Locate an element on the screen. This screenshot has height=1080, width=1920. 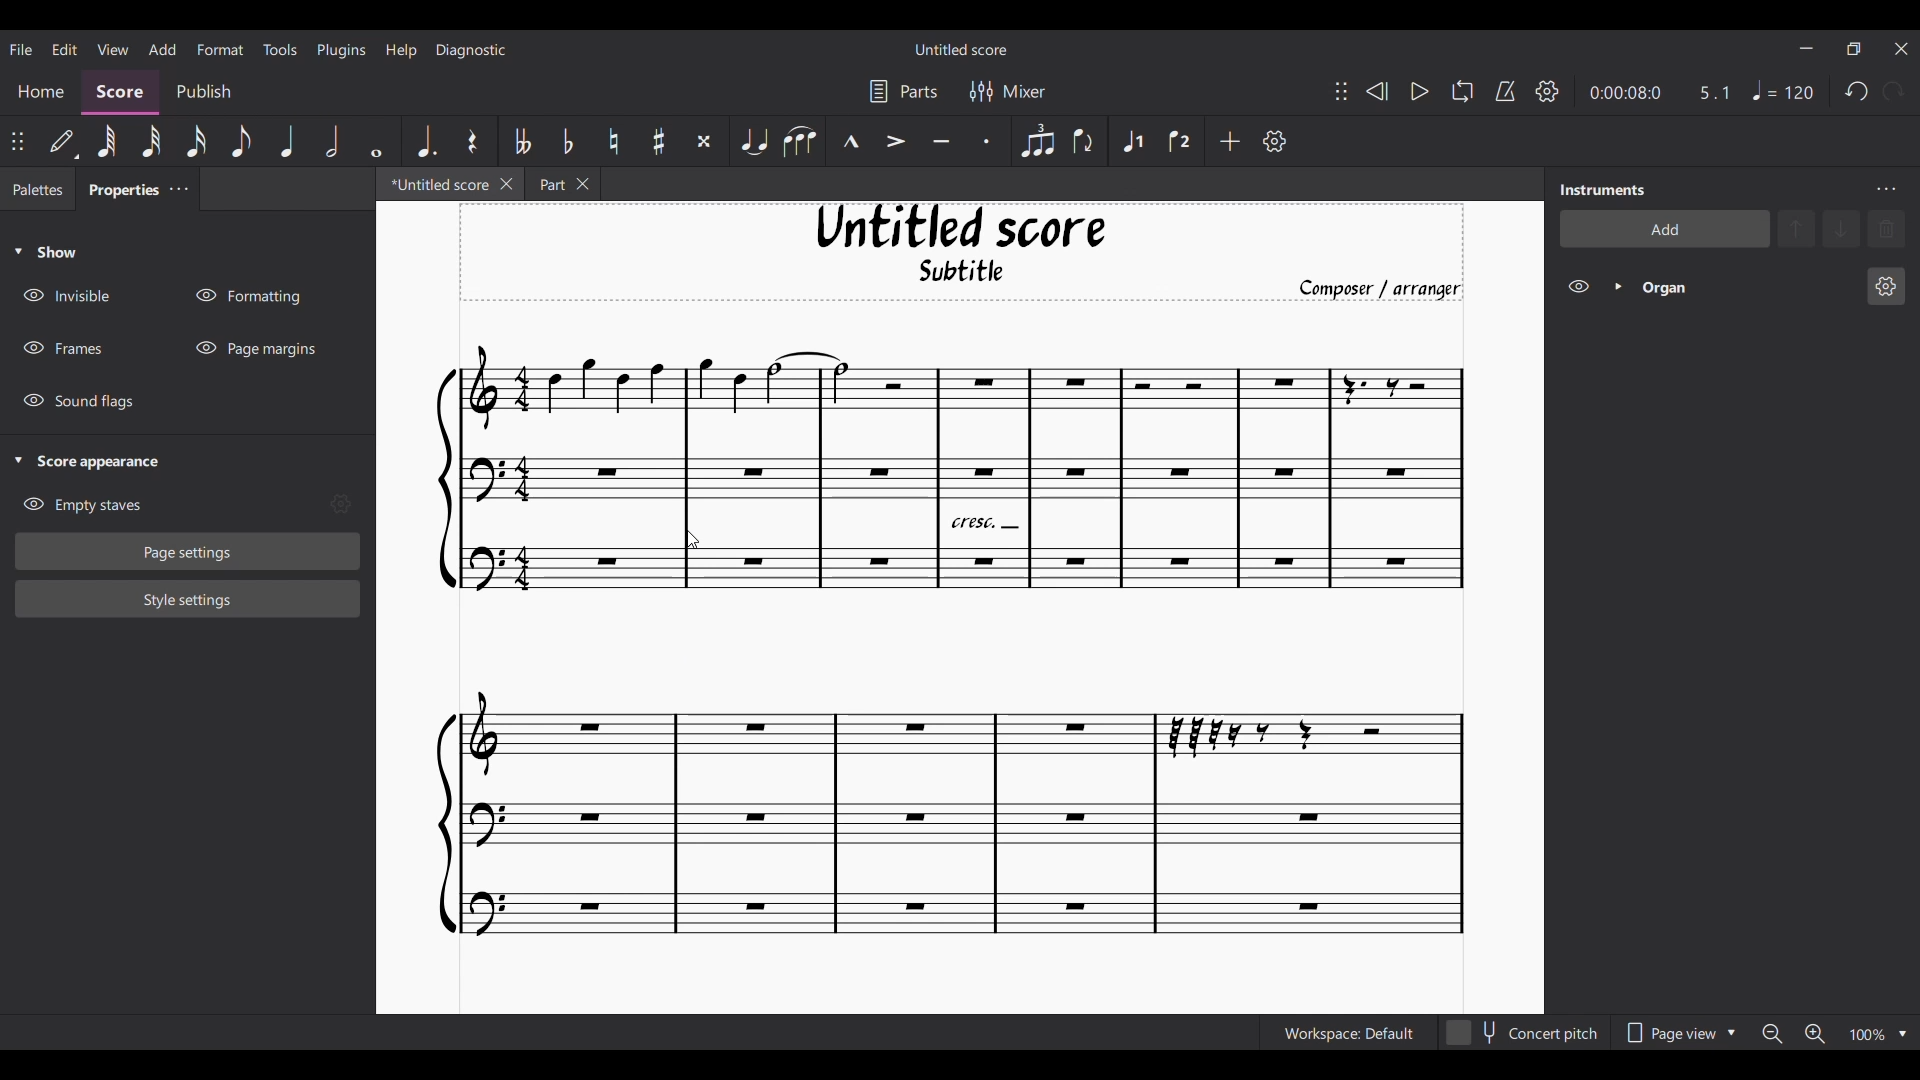
8th note is located at coordinates (239, 142).